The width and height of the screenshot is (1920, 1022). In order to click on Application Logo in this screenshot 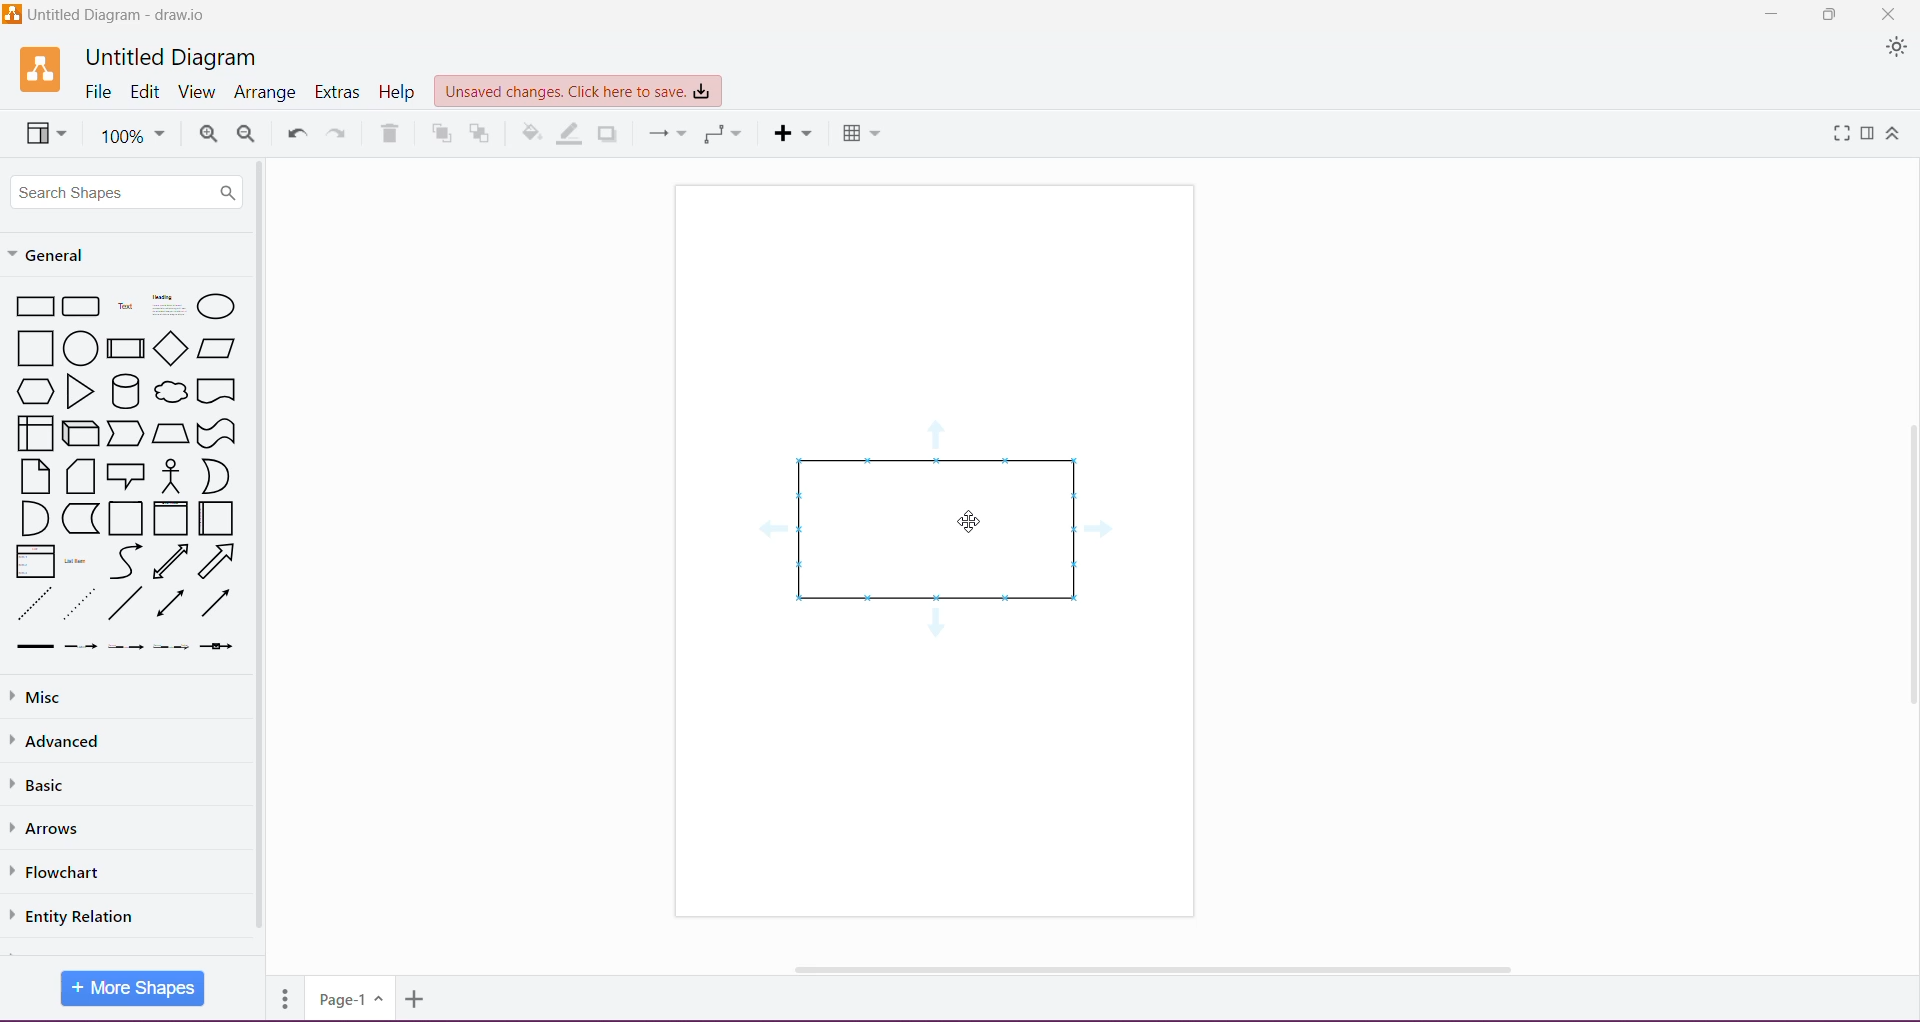, I will do `click(39, 69)`.